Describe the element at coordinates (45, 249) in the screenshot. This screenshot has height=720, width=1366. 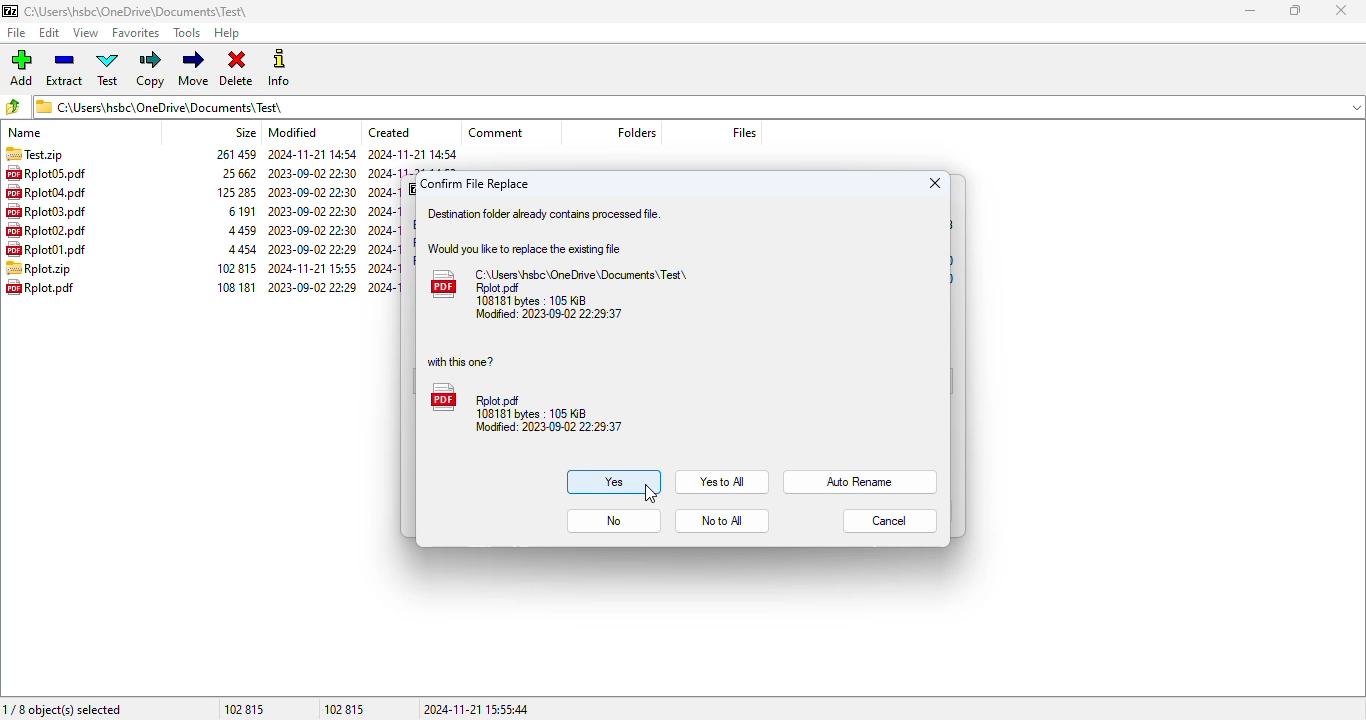
I see `Rplot01.pdf` at that location.